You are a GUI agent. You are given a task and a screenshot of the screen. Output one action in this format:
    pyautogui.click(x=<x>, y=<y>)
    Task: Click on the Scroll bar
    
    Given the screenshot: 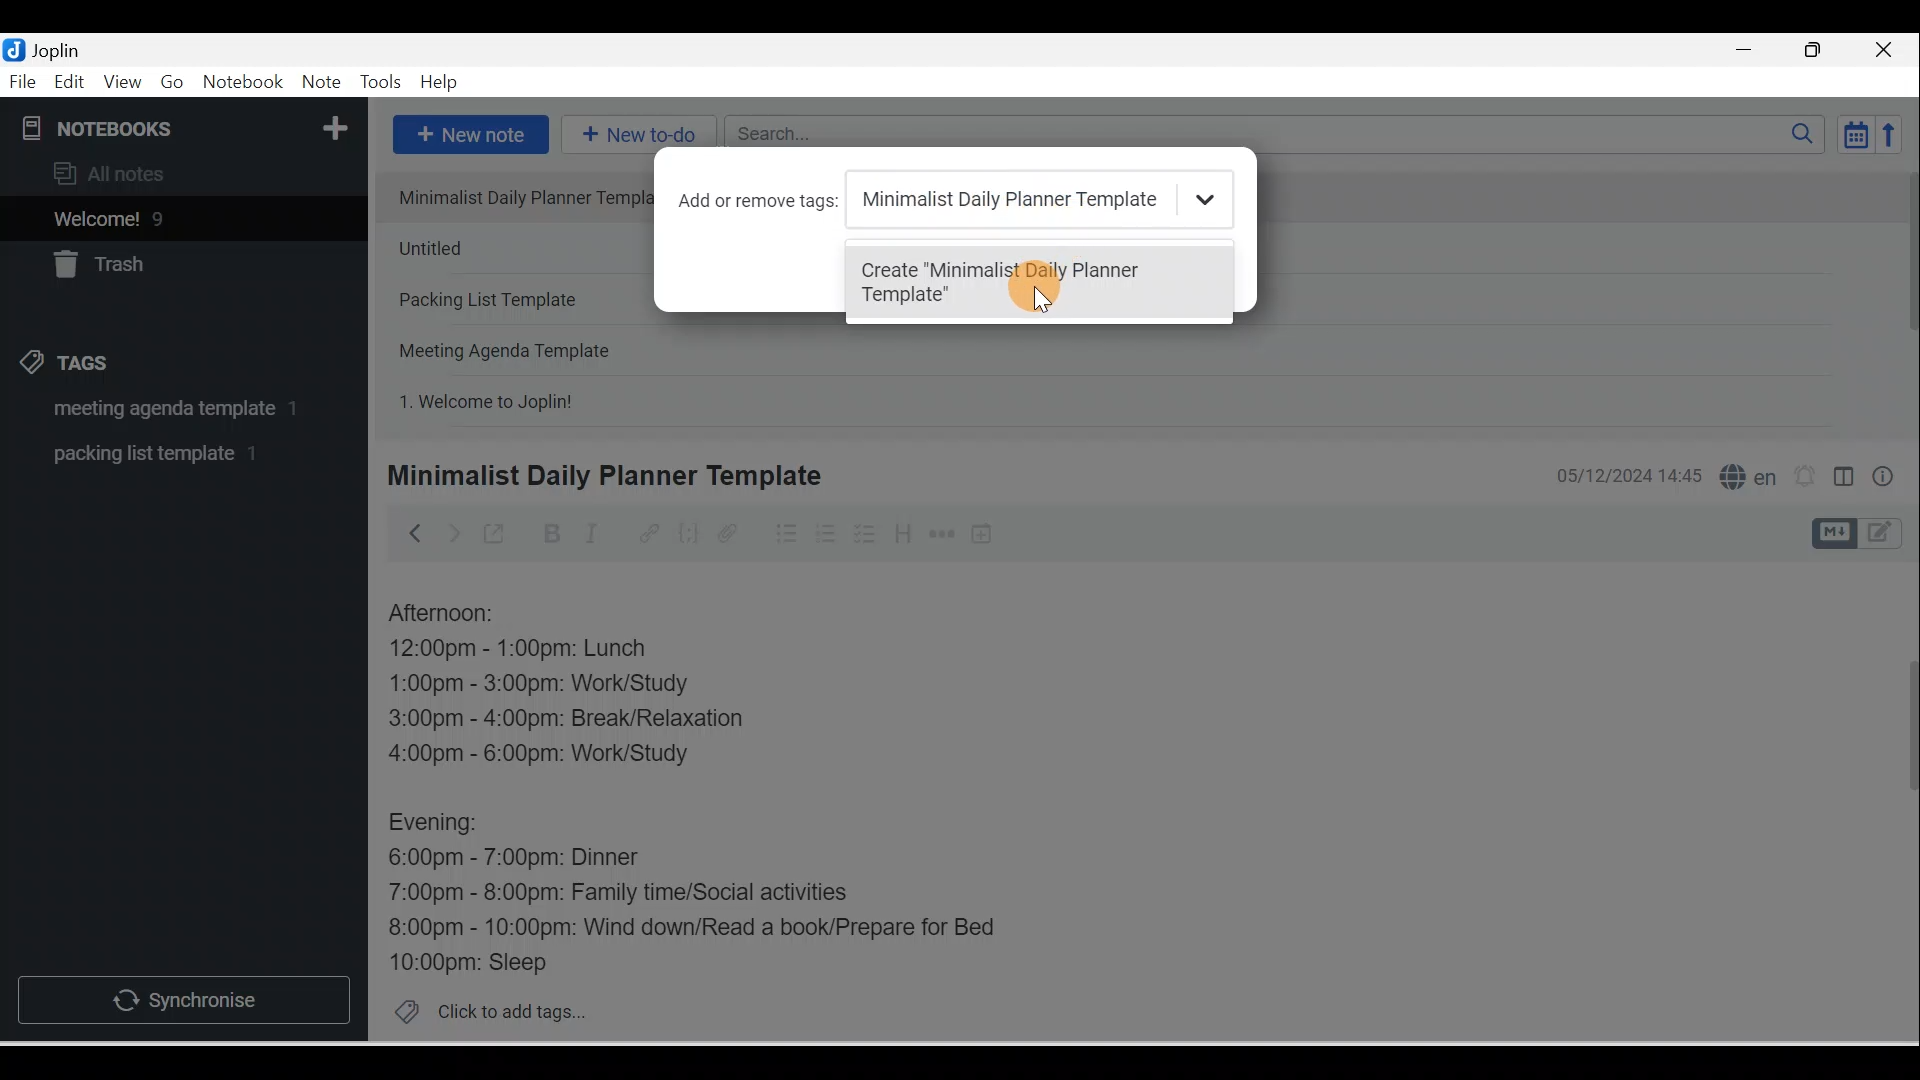 What is the action you would take?
    pyautogui.click(x=1898, y=802)
    